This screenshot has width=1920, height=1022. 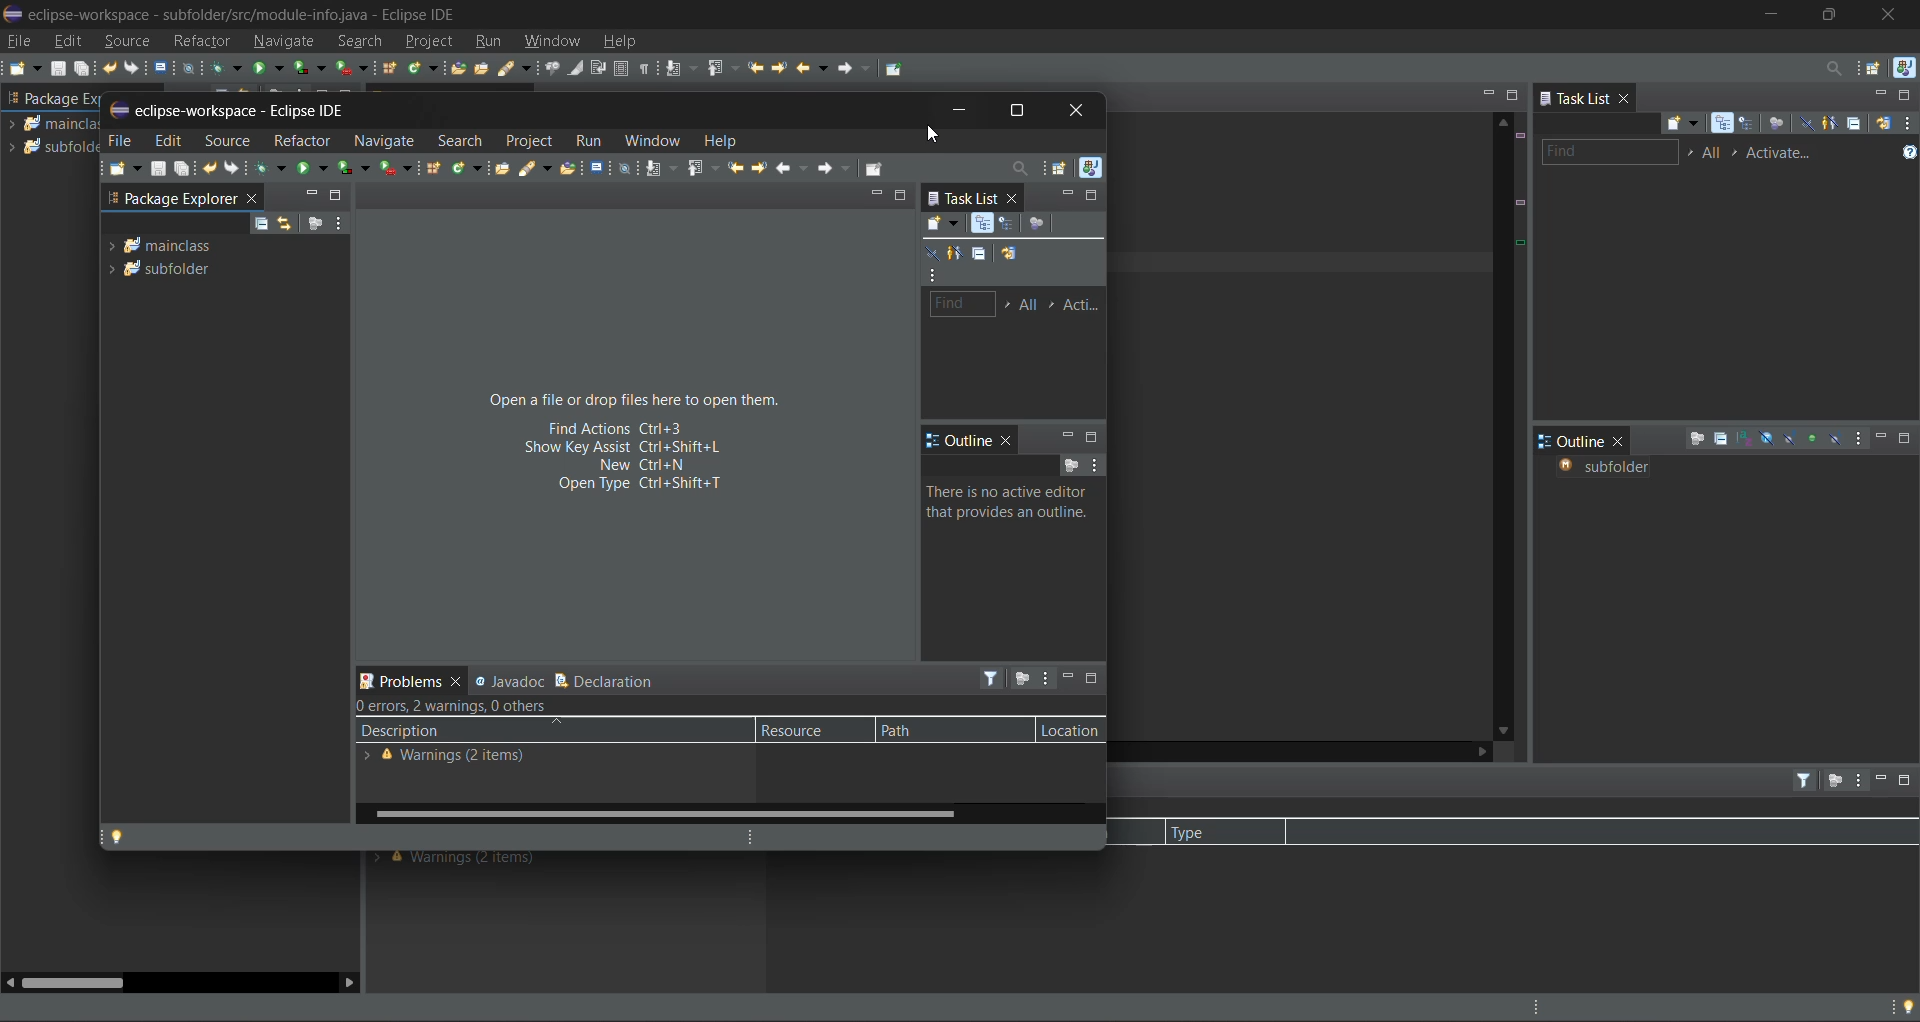 I want to click on window, so click(x=551, y=43).